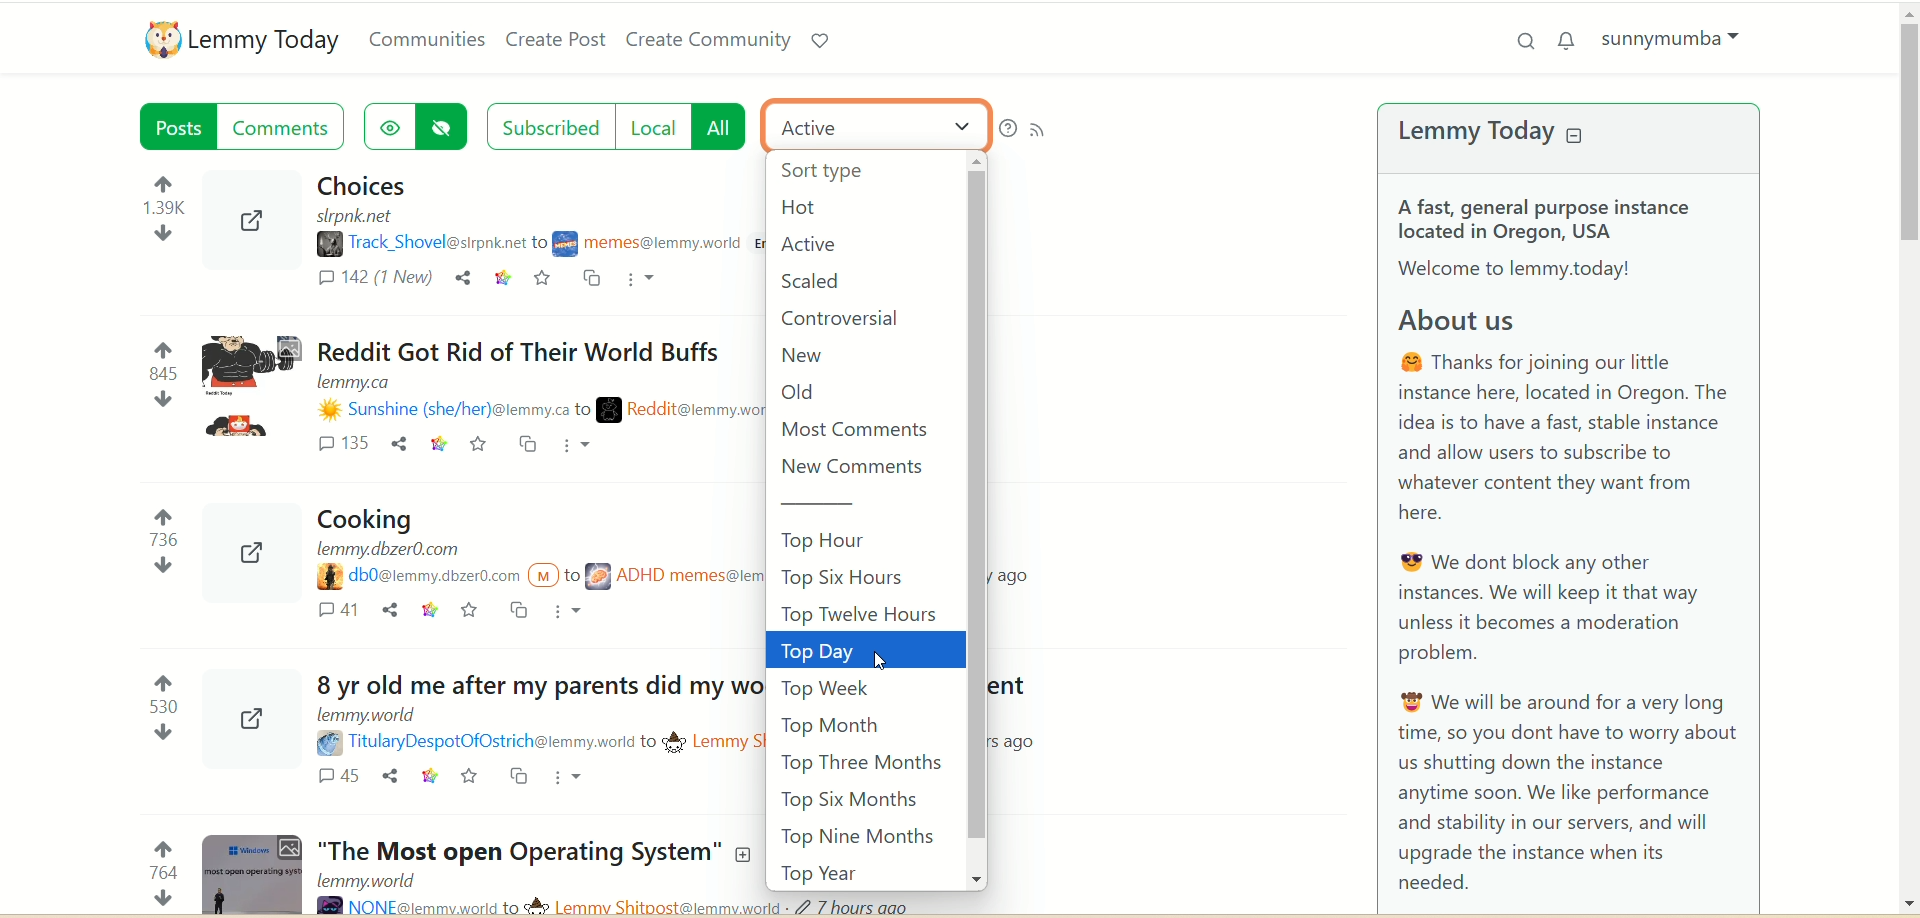  I want to click on Pointer, so click(899, 664).